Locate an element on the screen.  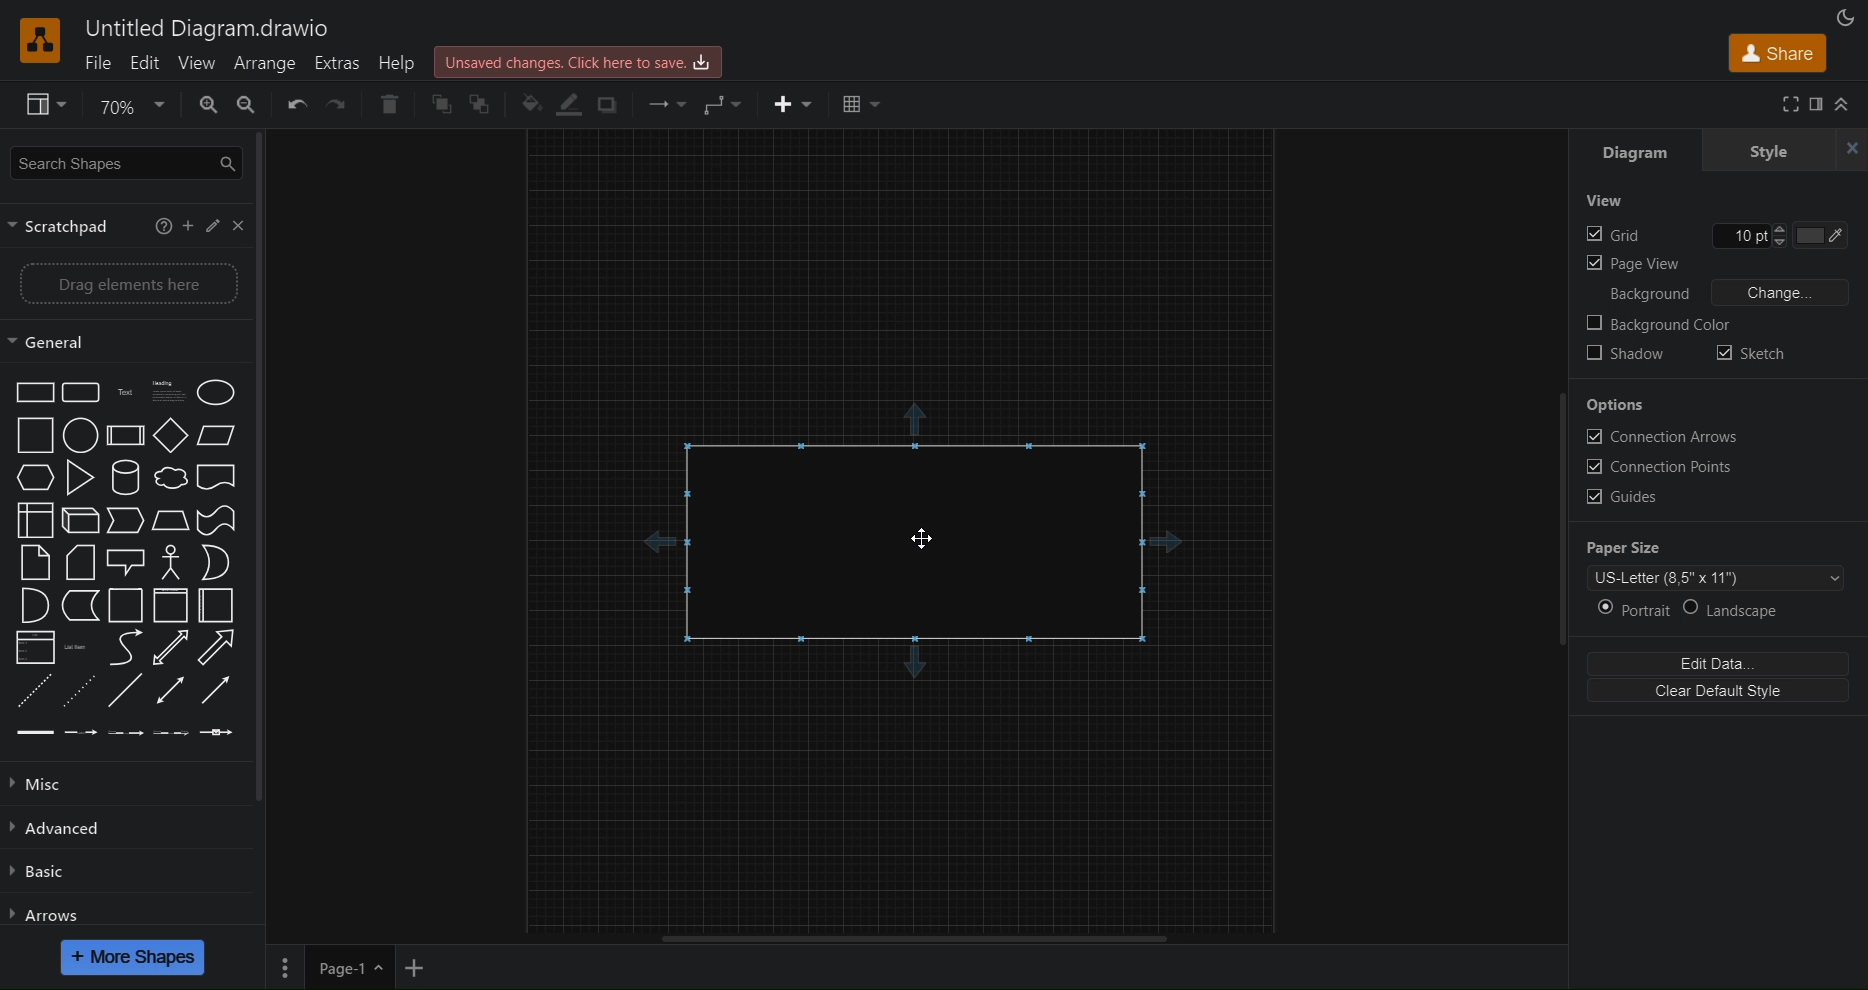
Paper Template is located at coordinates (1718, 580).